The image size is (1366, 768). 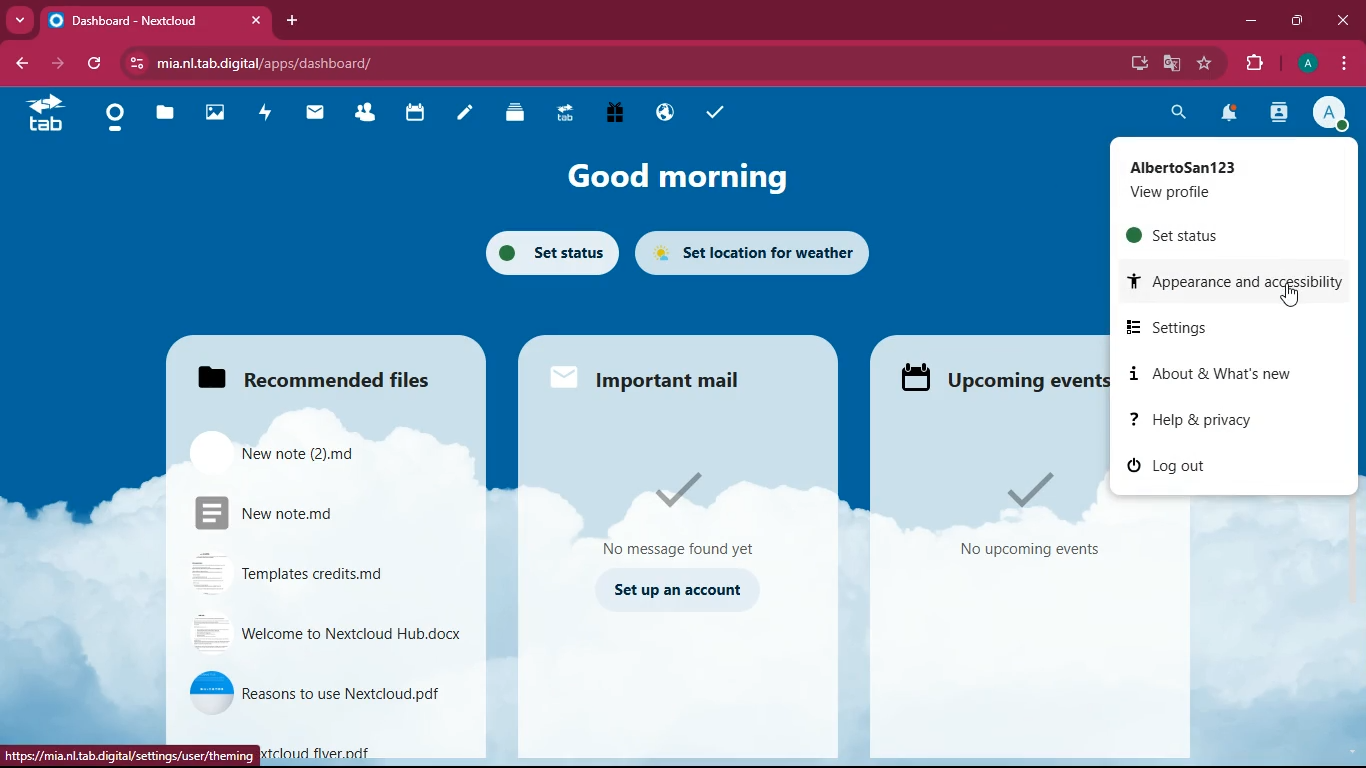 What do you see at coordinates (1251, 21) in the screenshot?
I see `minimize` at bounding box center [1251, 21].